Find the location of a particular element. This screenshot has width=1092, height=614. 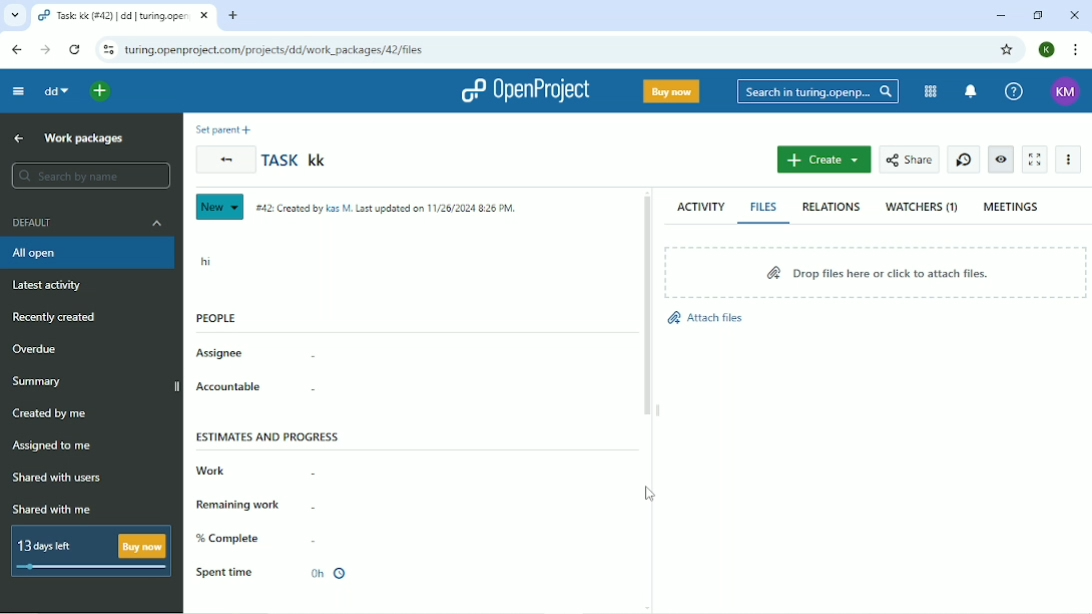

New is located at coordinates (218, 207).